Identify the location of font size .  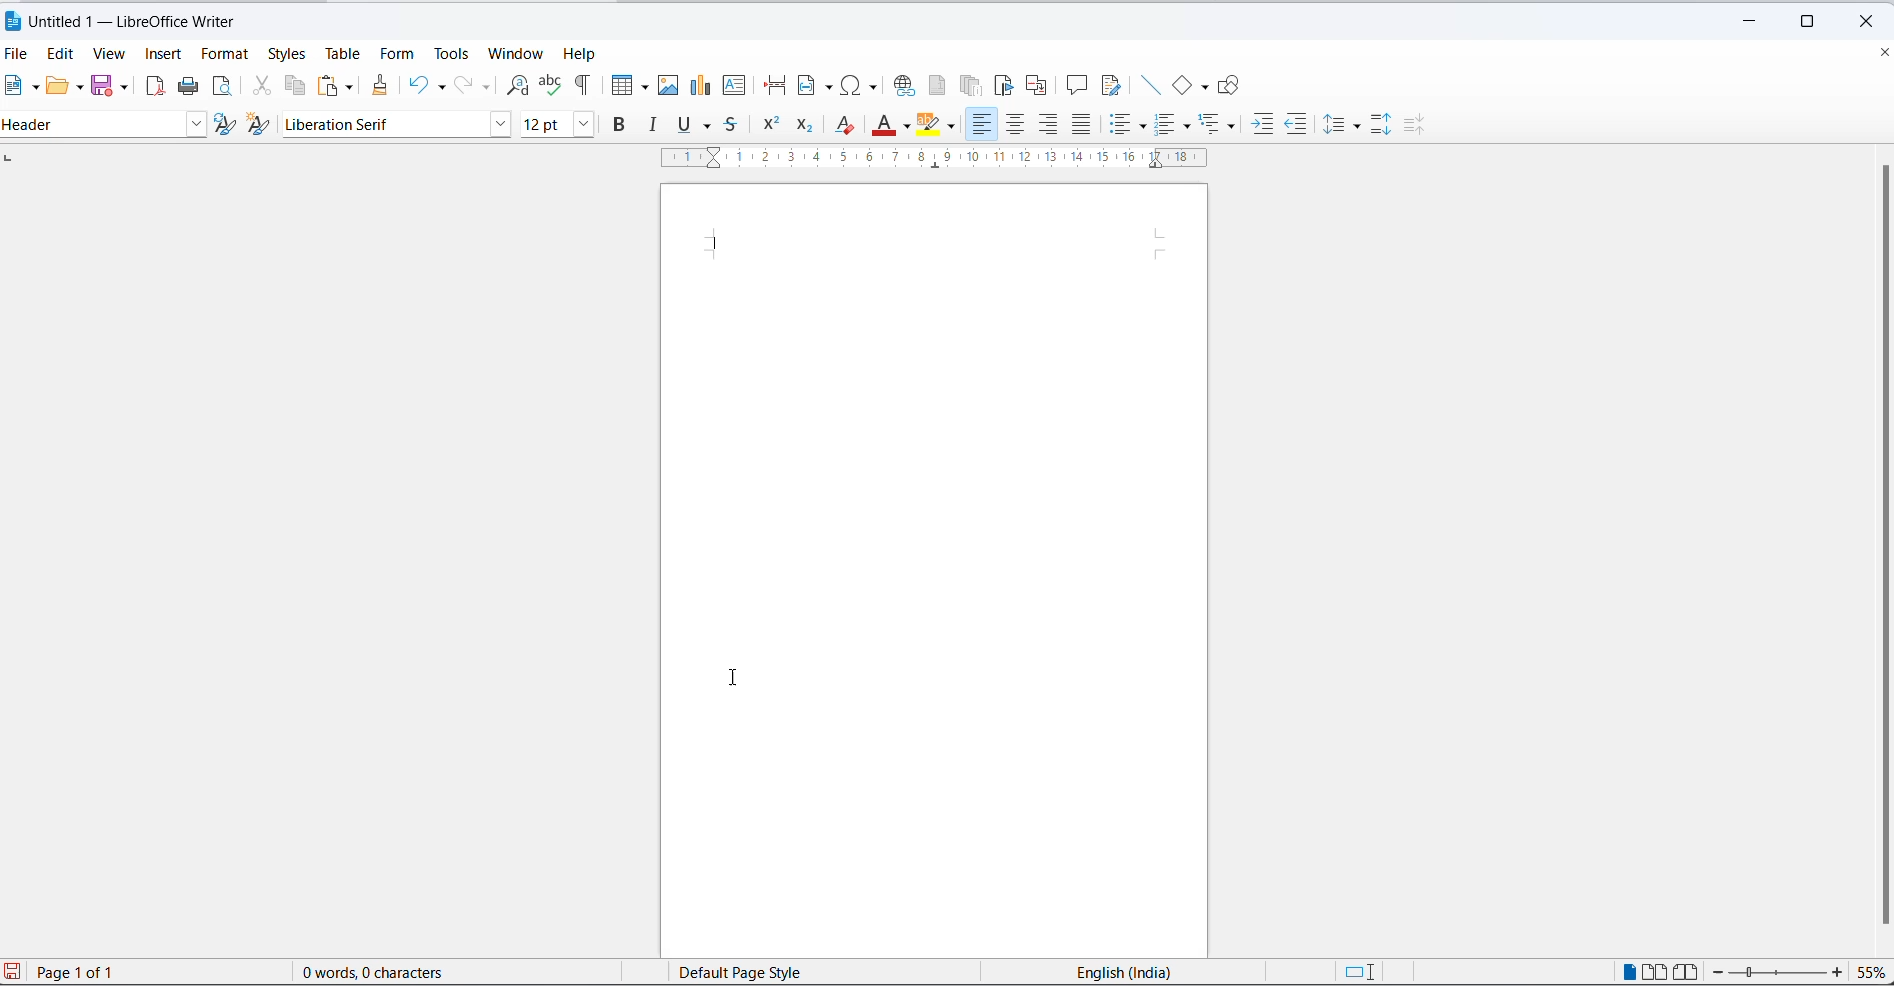
(542, 125).